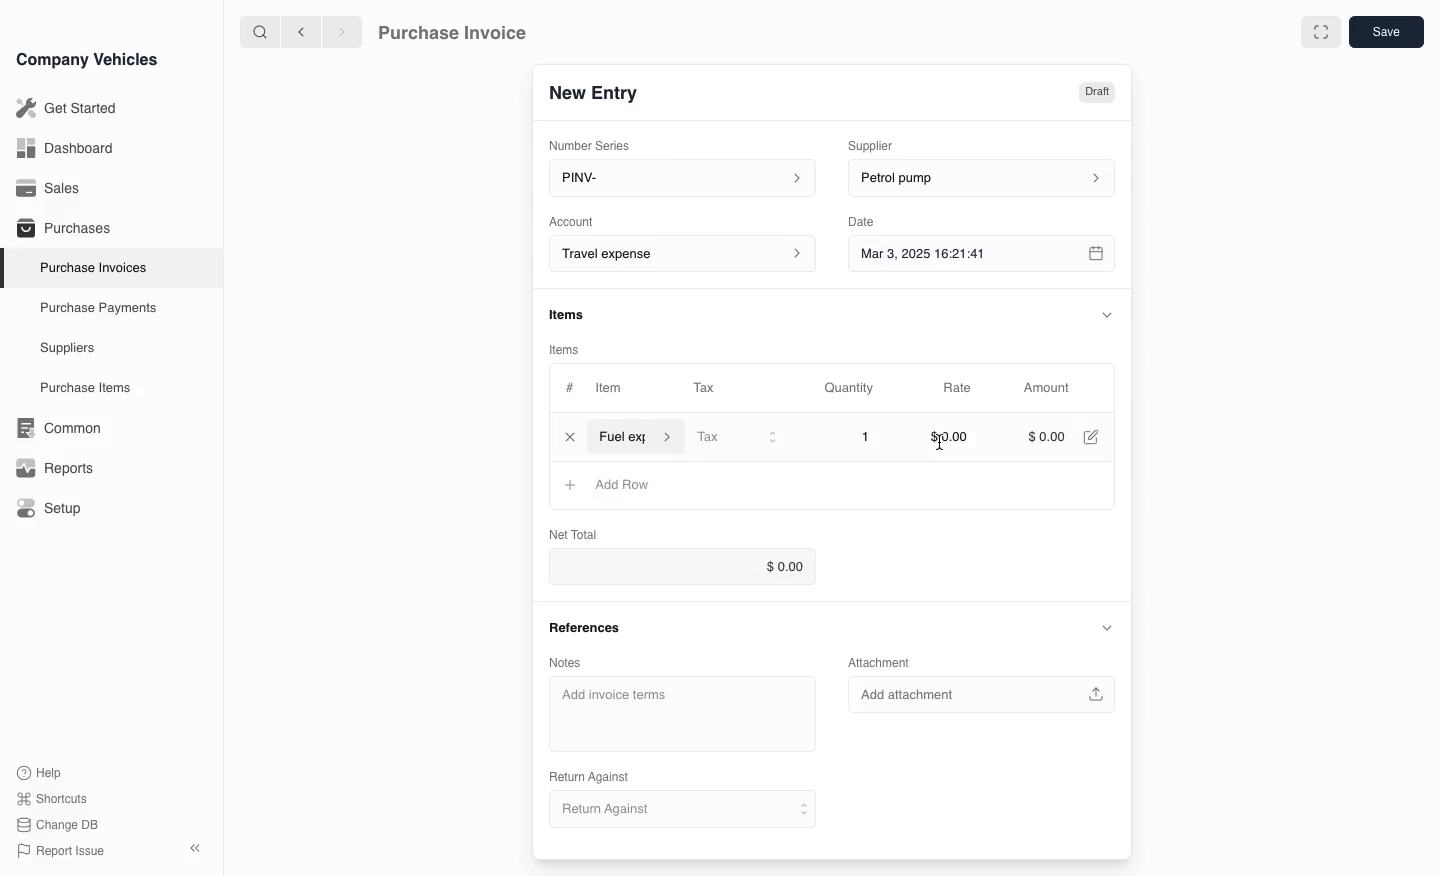  Describe the element at coordinates (59, 230) in the screenshot. I see `Purchases` at that location.